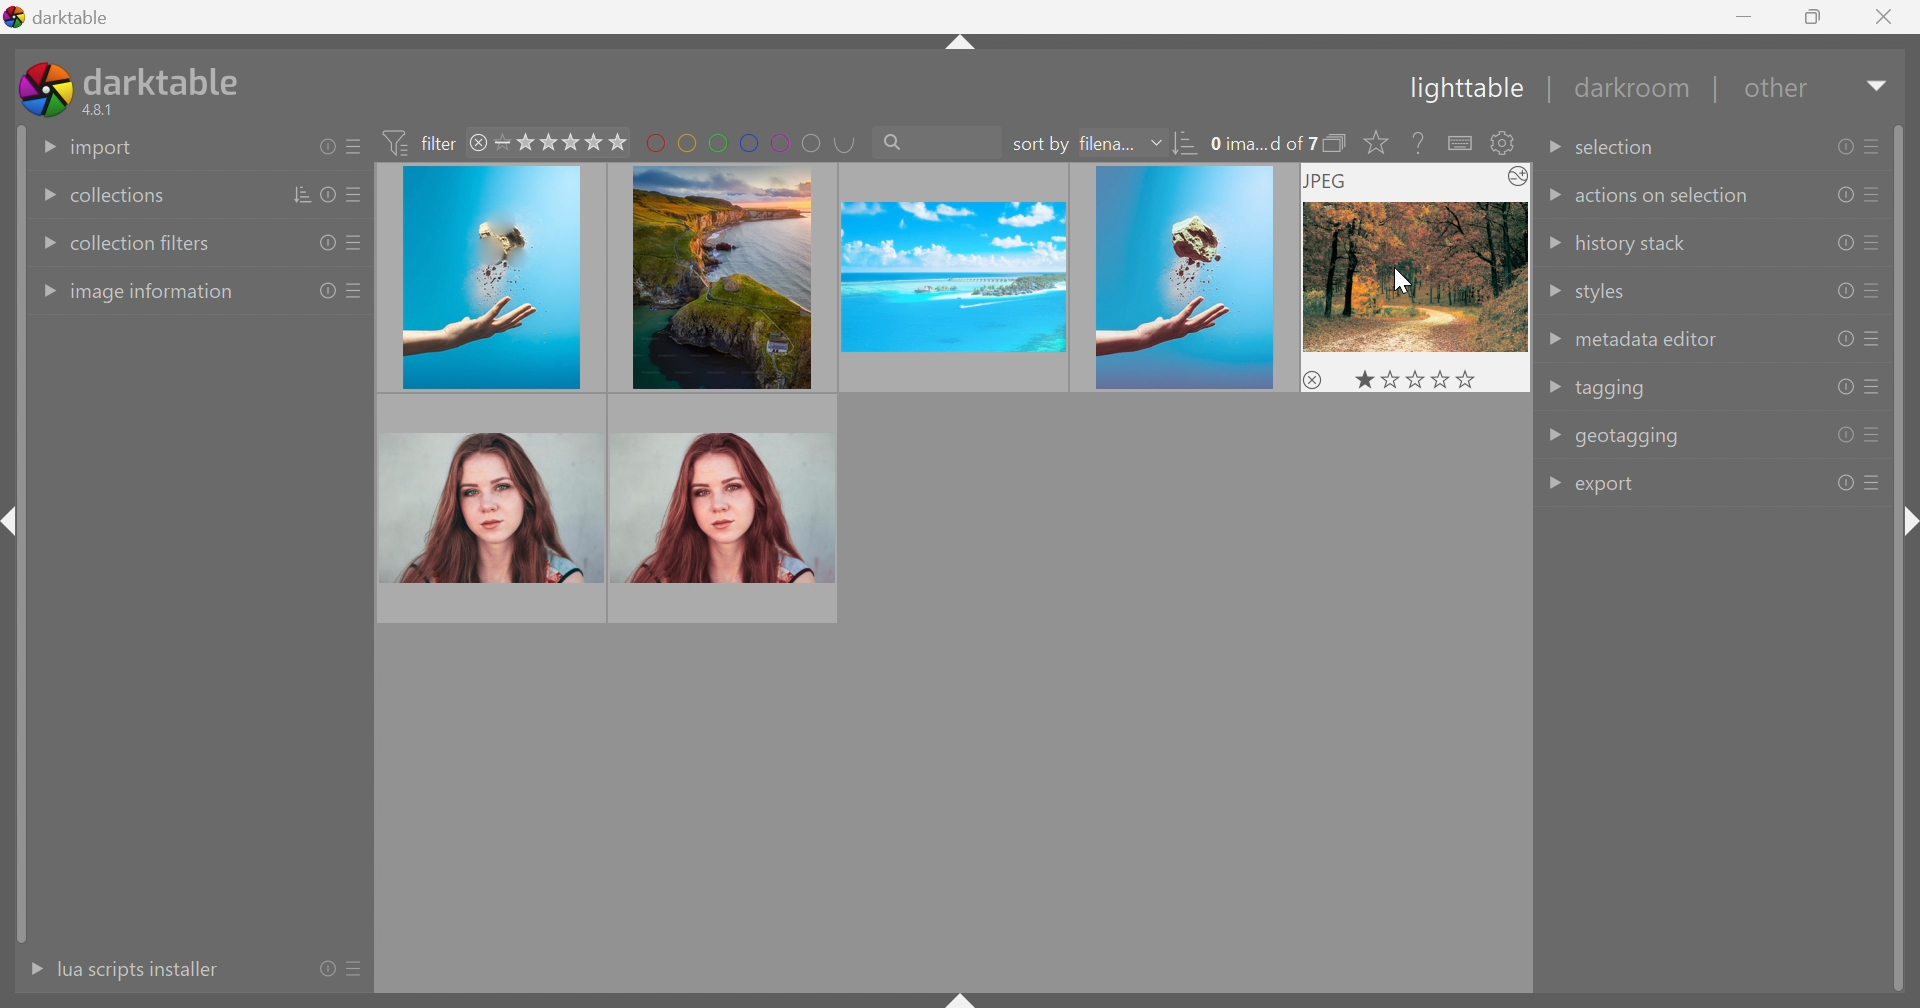 Image resolution: width=1920 pixels, height=1008 pixels. I want to click on reset, so click(1841, 246).